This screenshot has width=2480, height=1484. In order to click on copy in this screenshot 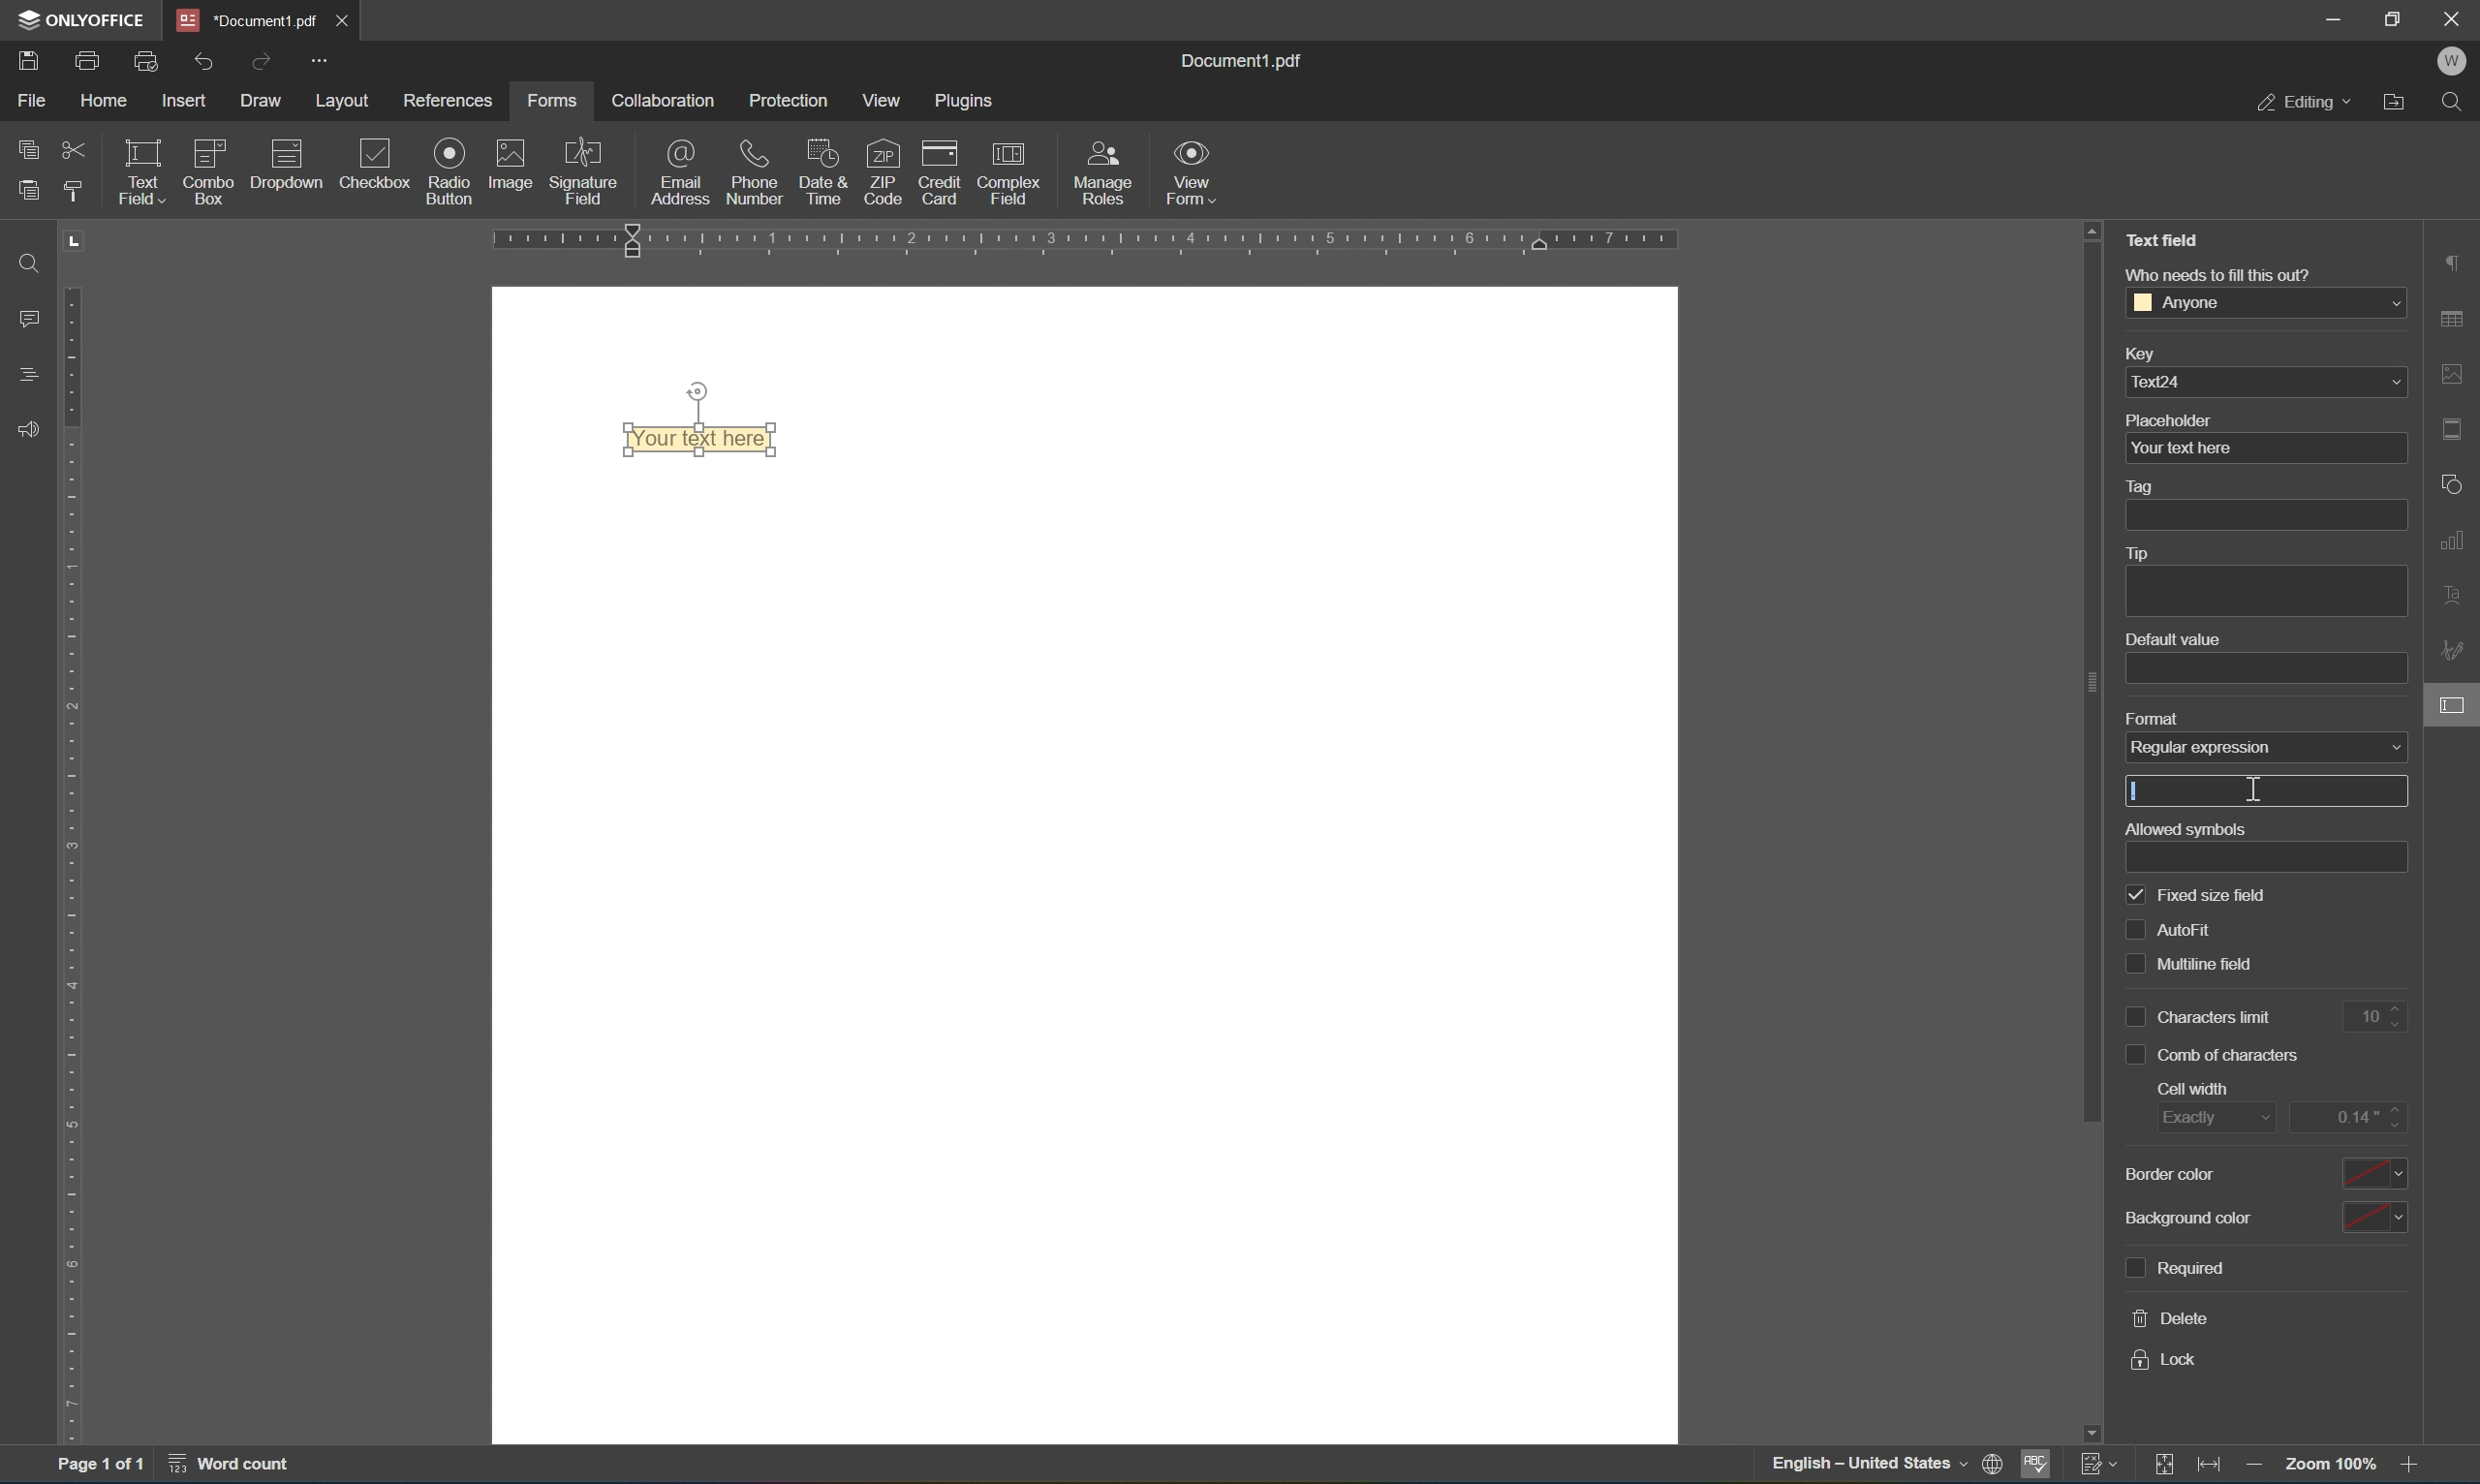, I will do `click(29, 144)`.